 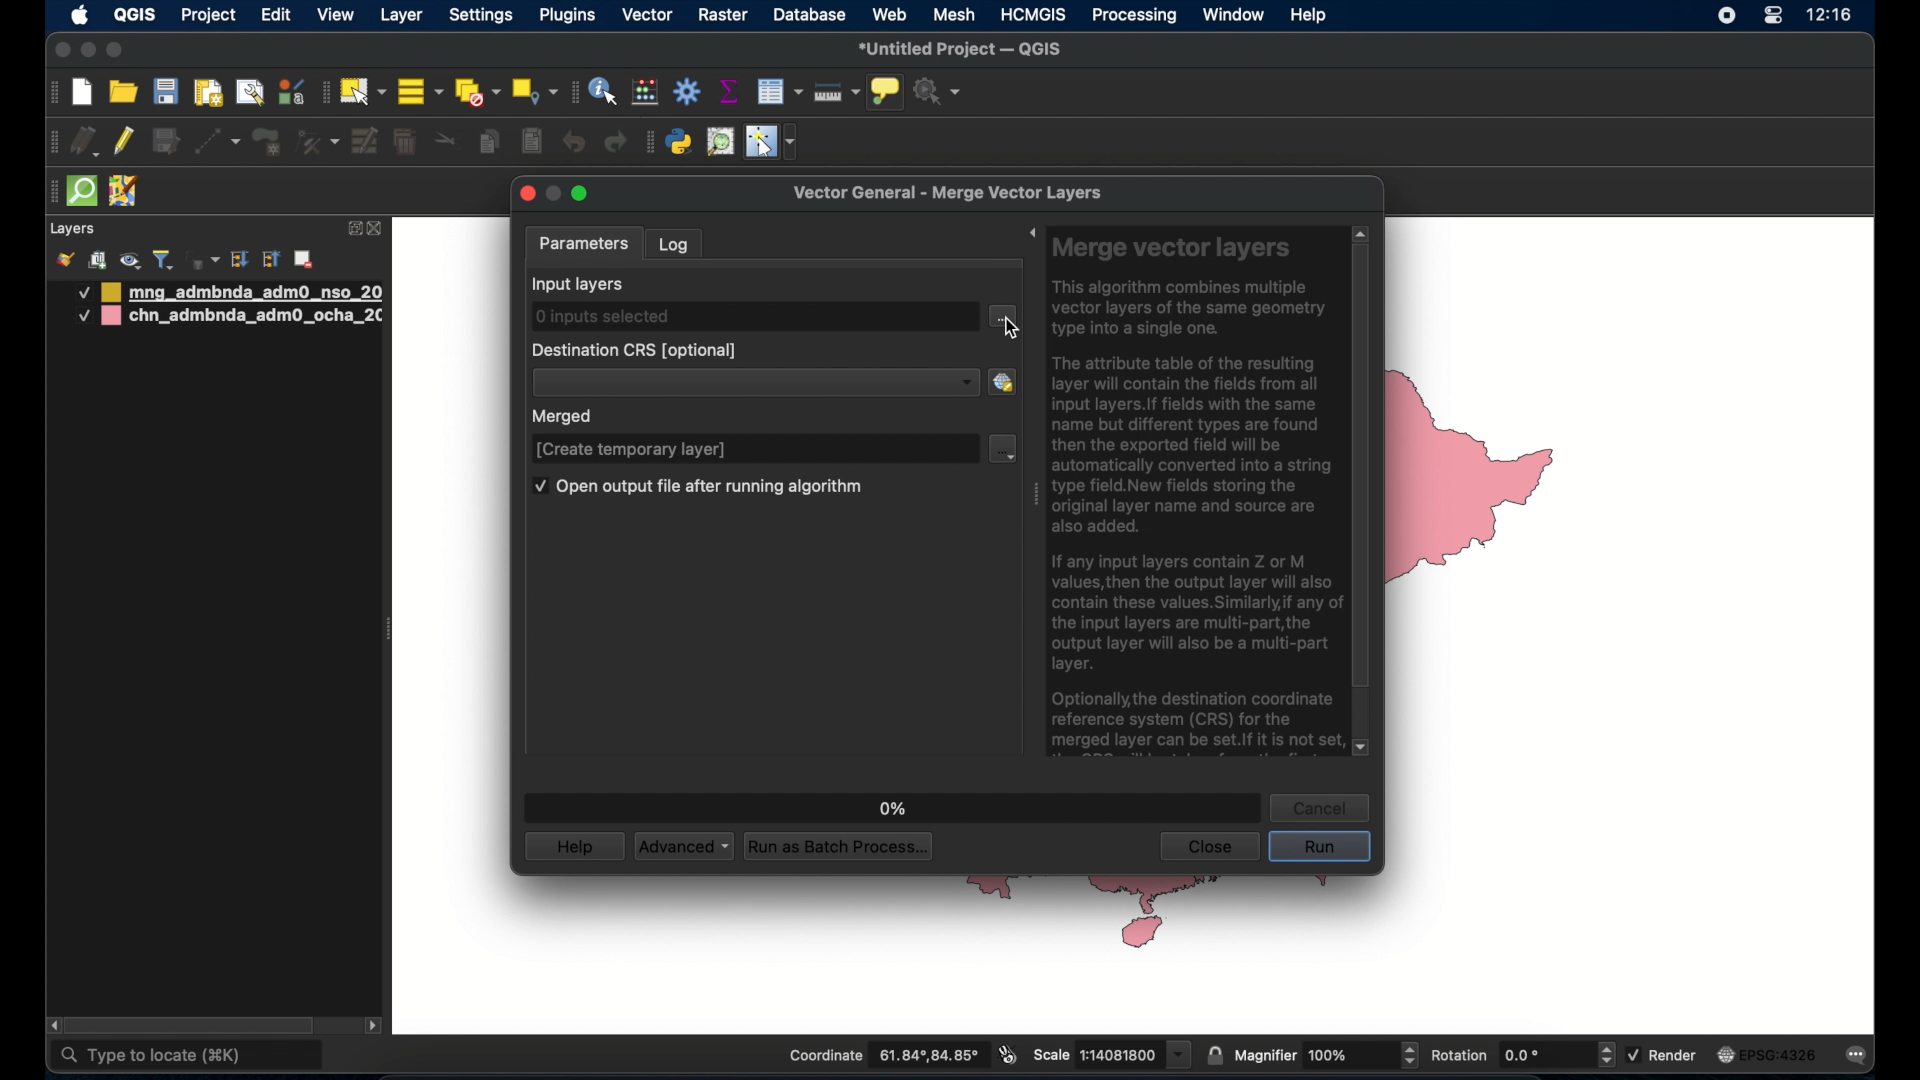 What do you see at coordinates (353, 227) in the screenshot?
I see `expand` at bounding box center [353, 227].